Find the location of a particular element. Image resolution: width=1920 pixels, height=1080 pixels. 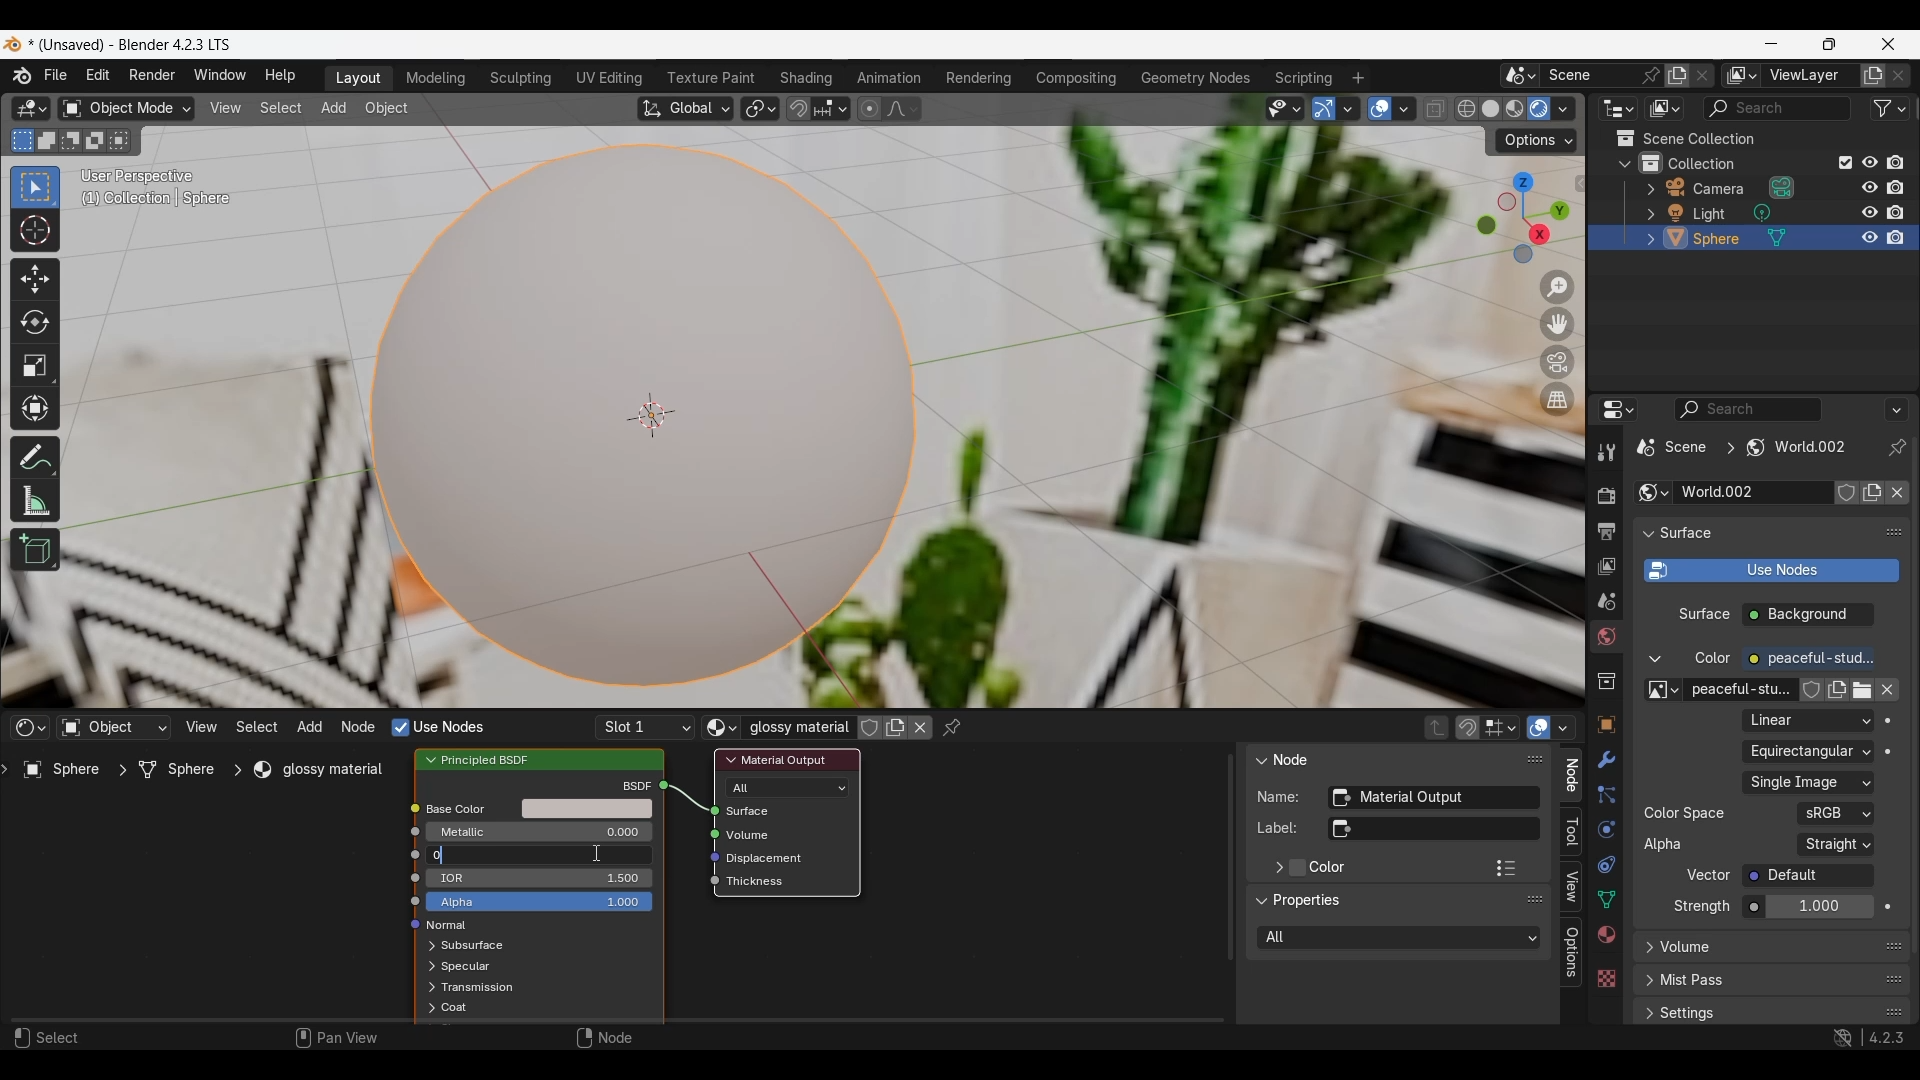

Compositing workspace is located at coordinates (1075, 78).